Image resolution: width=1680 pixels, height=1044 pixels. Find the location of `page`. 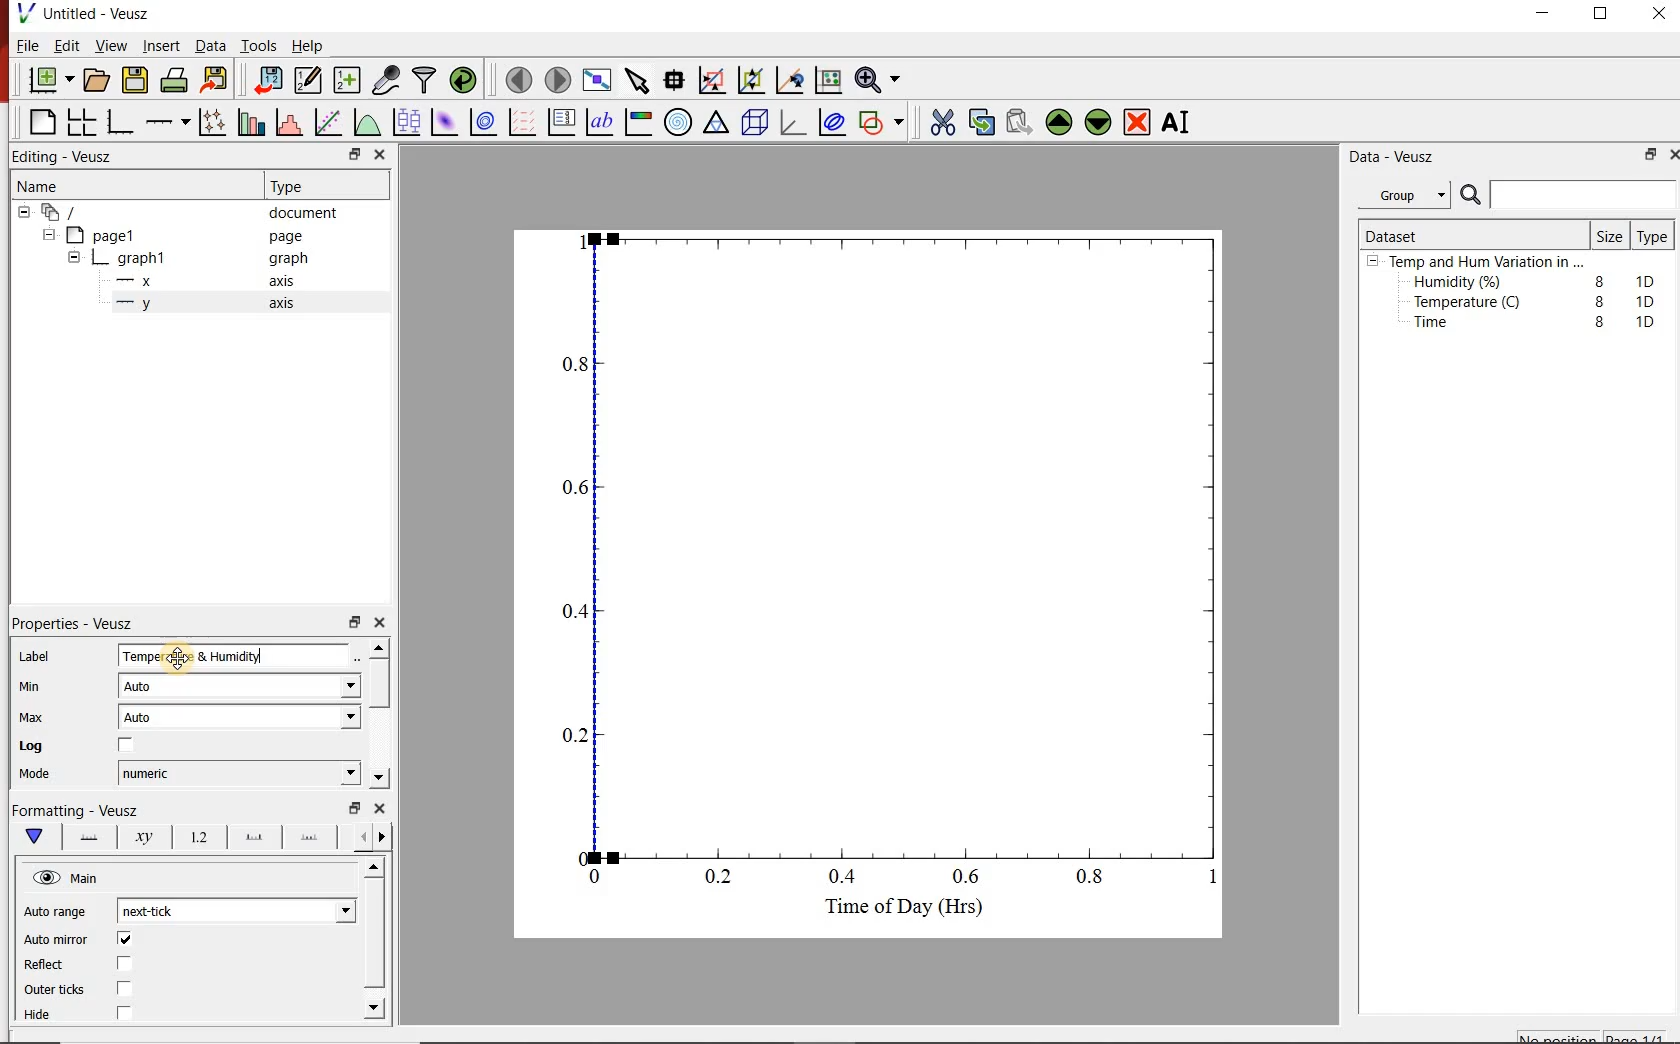

page is located at coordinates (290, 237).